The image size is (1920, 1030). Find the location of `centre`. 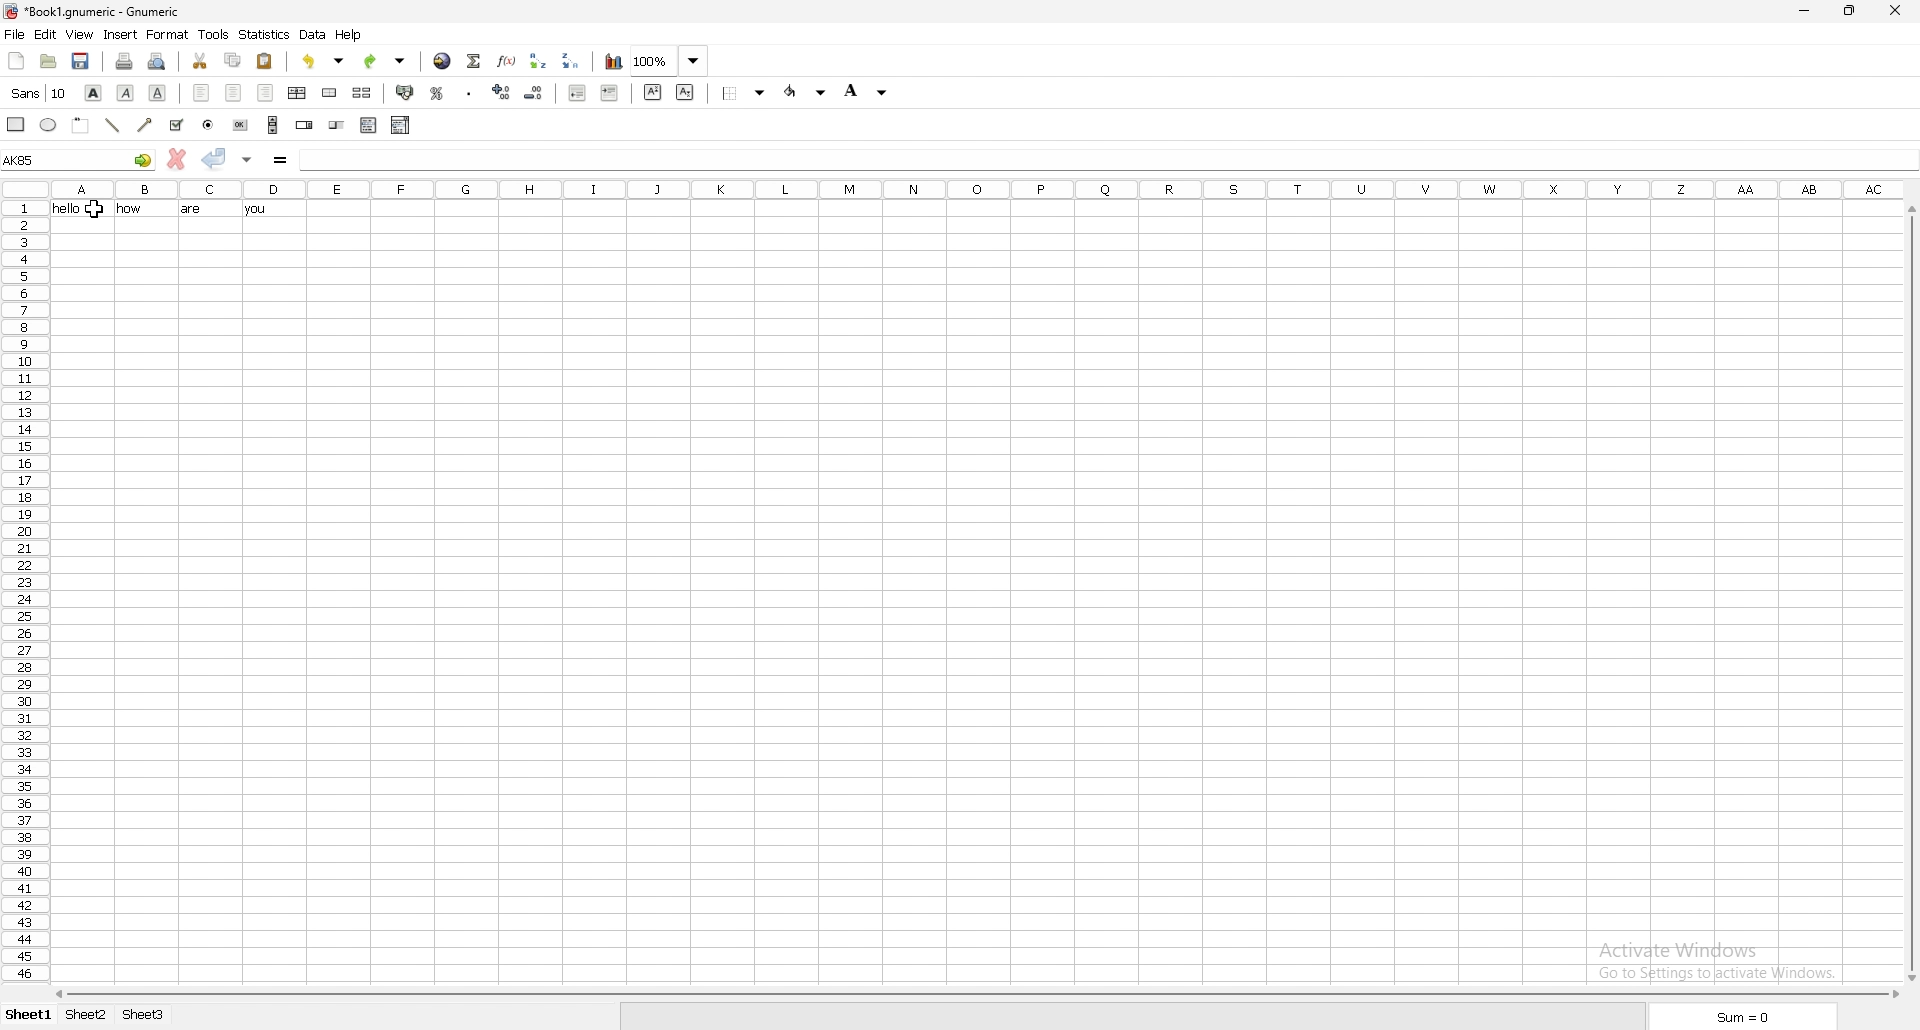

centre is located at coordinates (233, 93).